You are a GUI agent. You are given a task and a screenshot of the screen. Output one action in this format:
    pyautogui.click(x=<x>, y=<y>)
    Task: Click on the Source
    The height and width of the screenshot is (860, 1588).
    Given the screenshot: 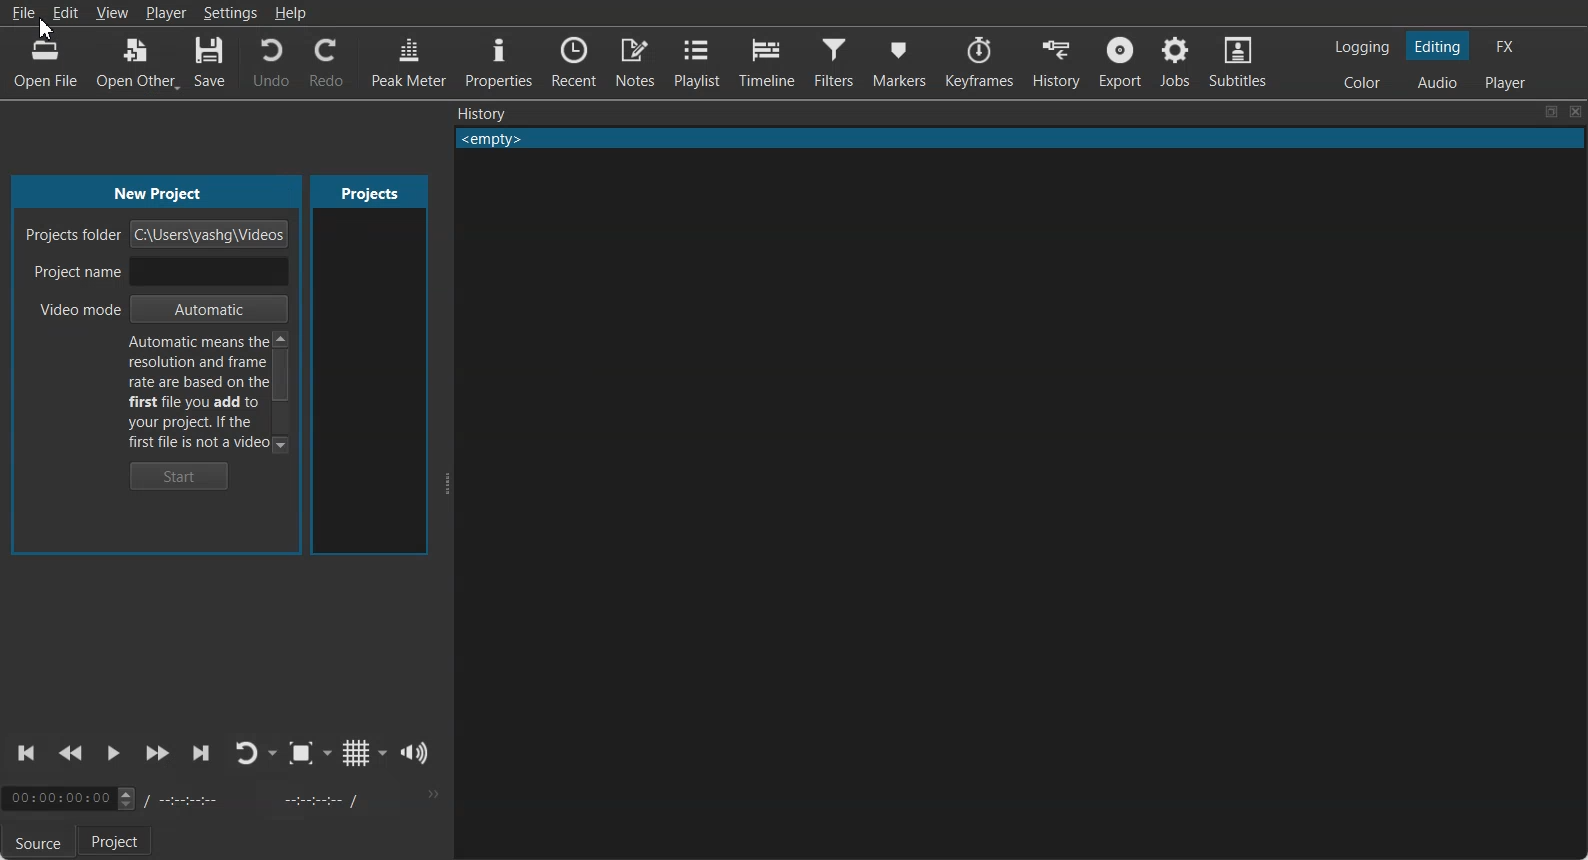 What is the action you would take?
    pyautogui.click(x=34, y=844)
    